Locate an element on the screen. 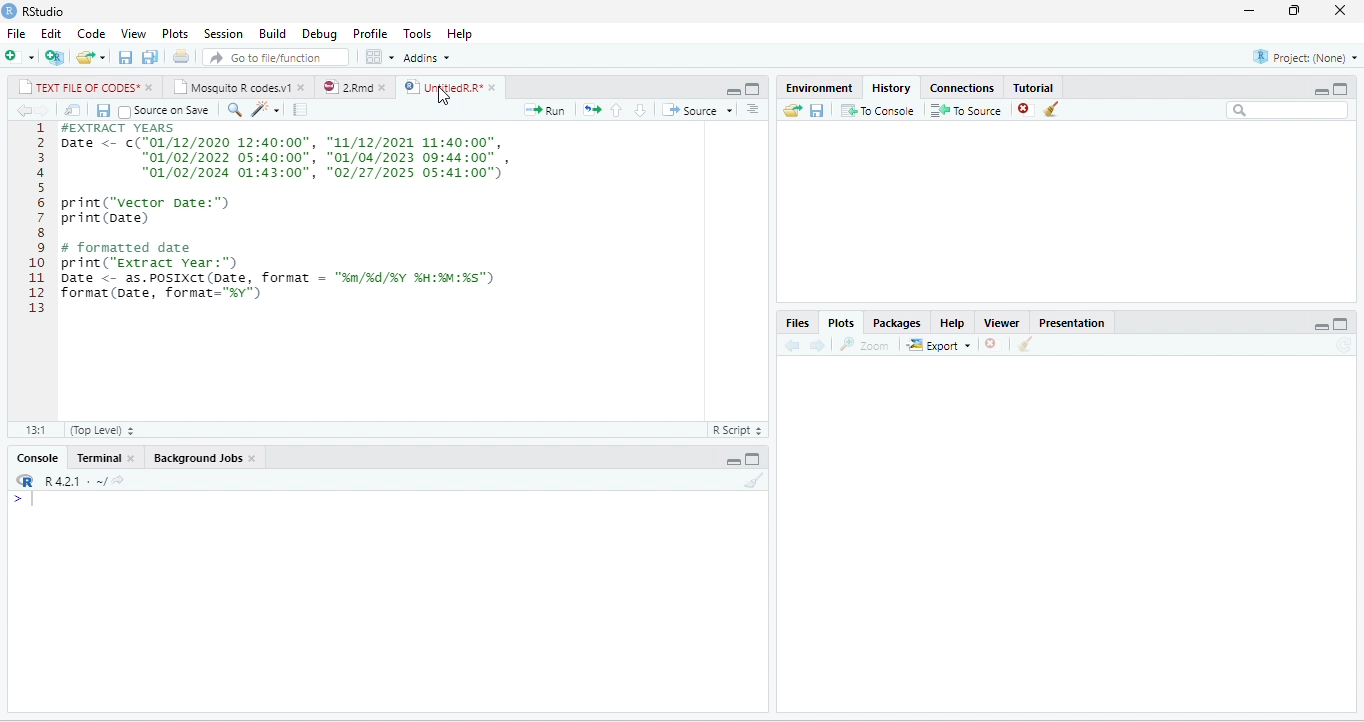  Addins is located at coordinates (428, 57).